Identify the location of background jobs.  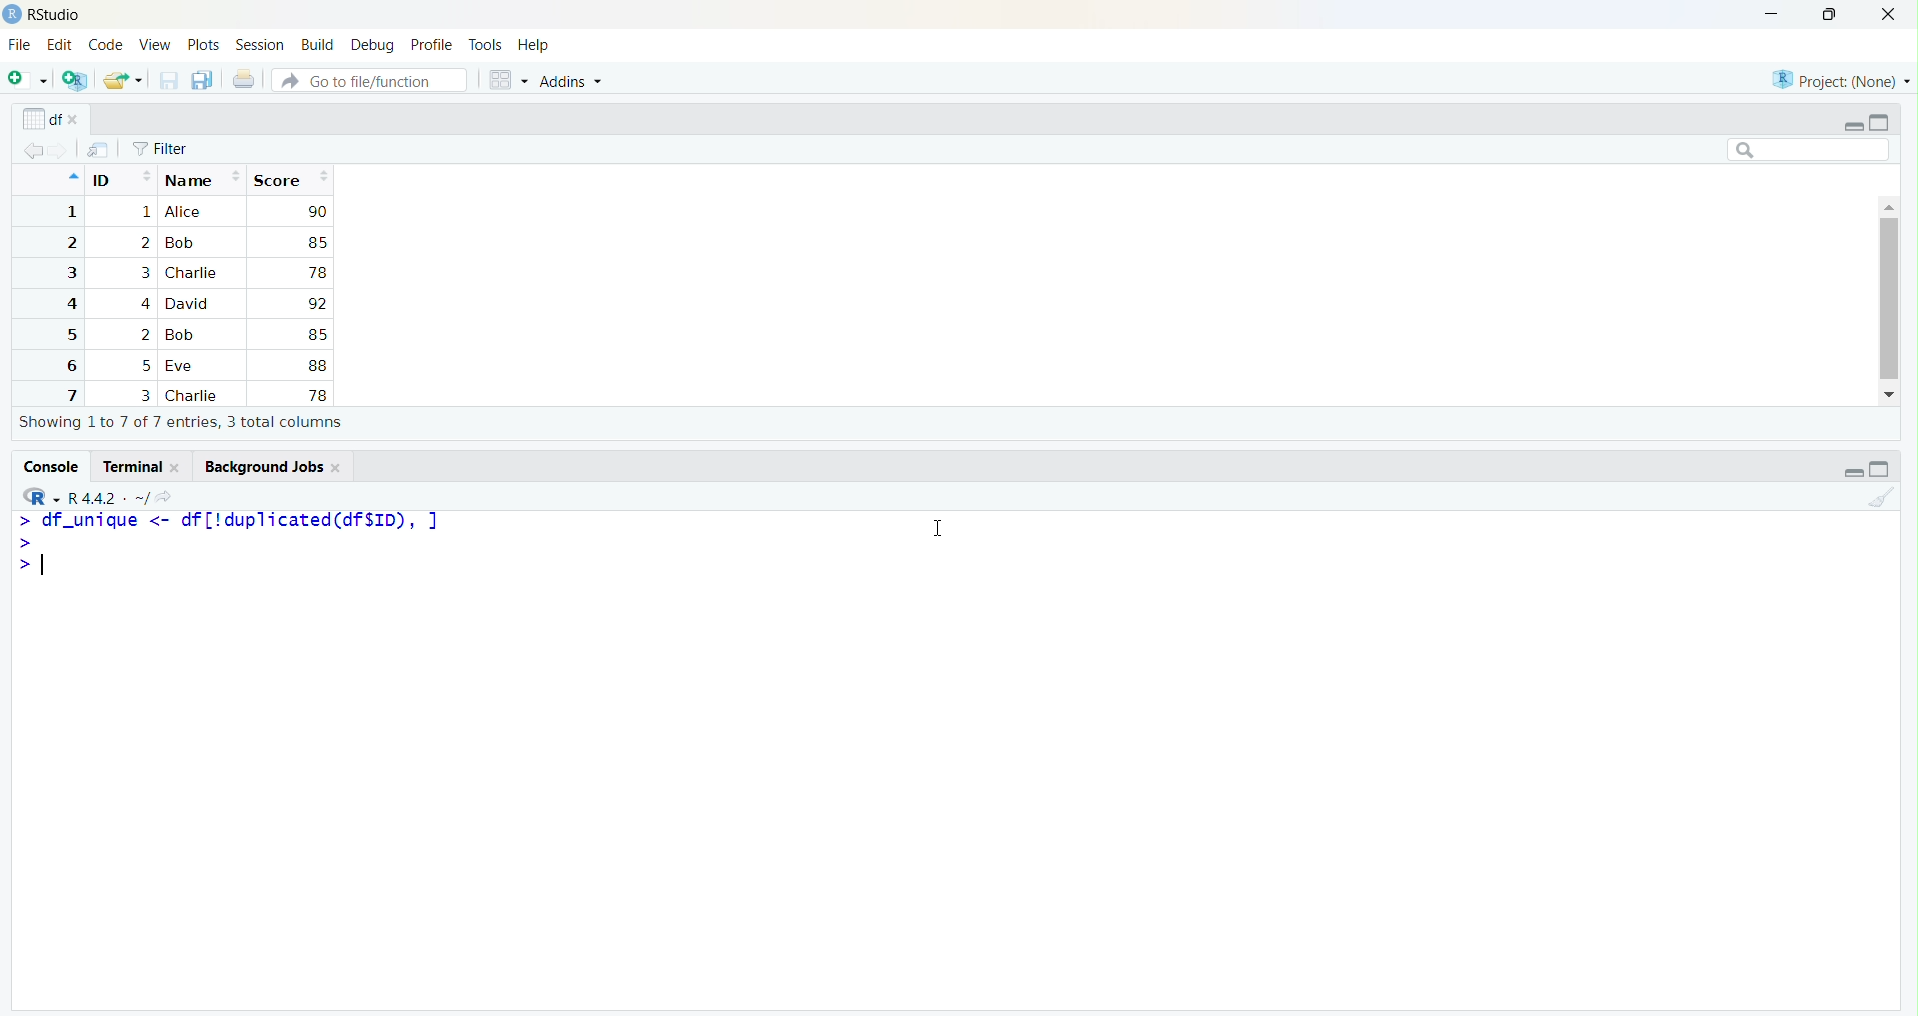
(259, 466).